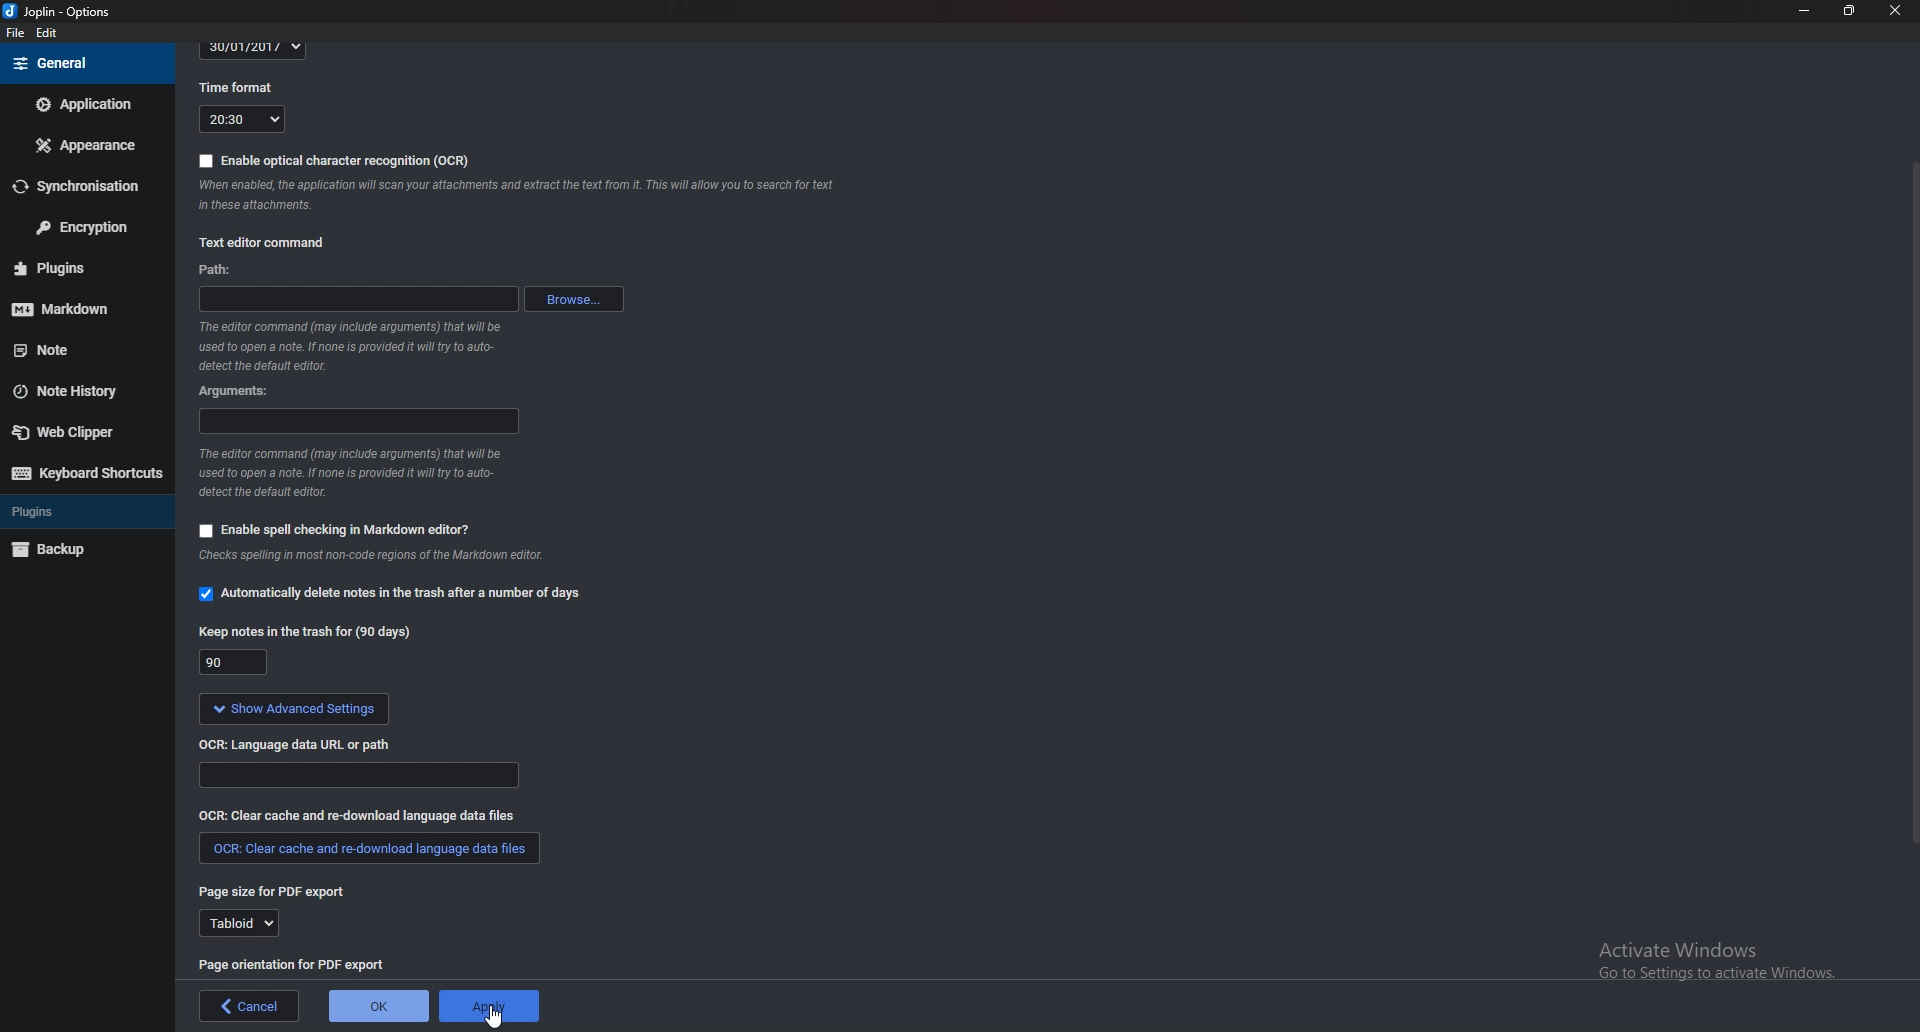 The image size is (1920, 1032). Describe the element at coordinates (85, 64) in the screenshot. I see `general` at that location.